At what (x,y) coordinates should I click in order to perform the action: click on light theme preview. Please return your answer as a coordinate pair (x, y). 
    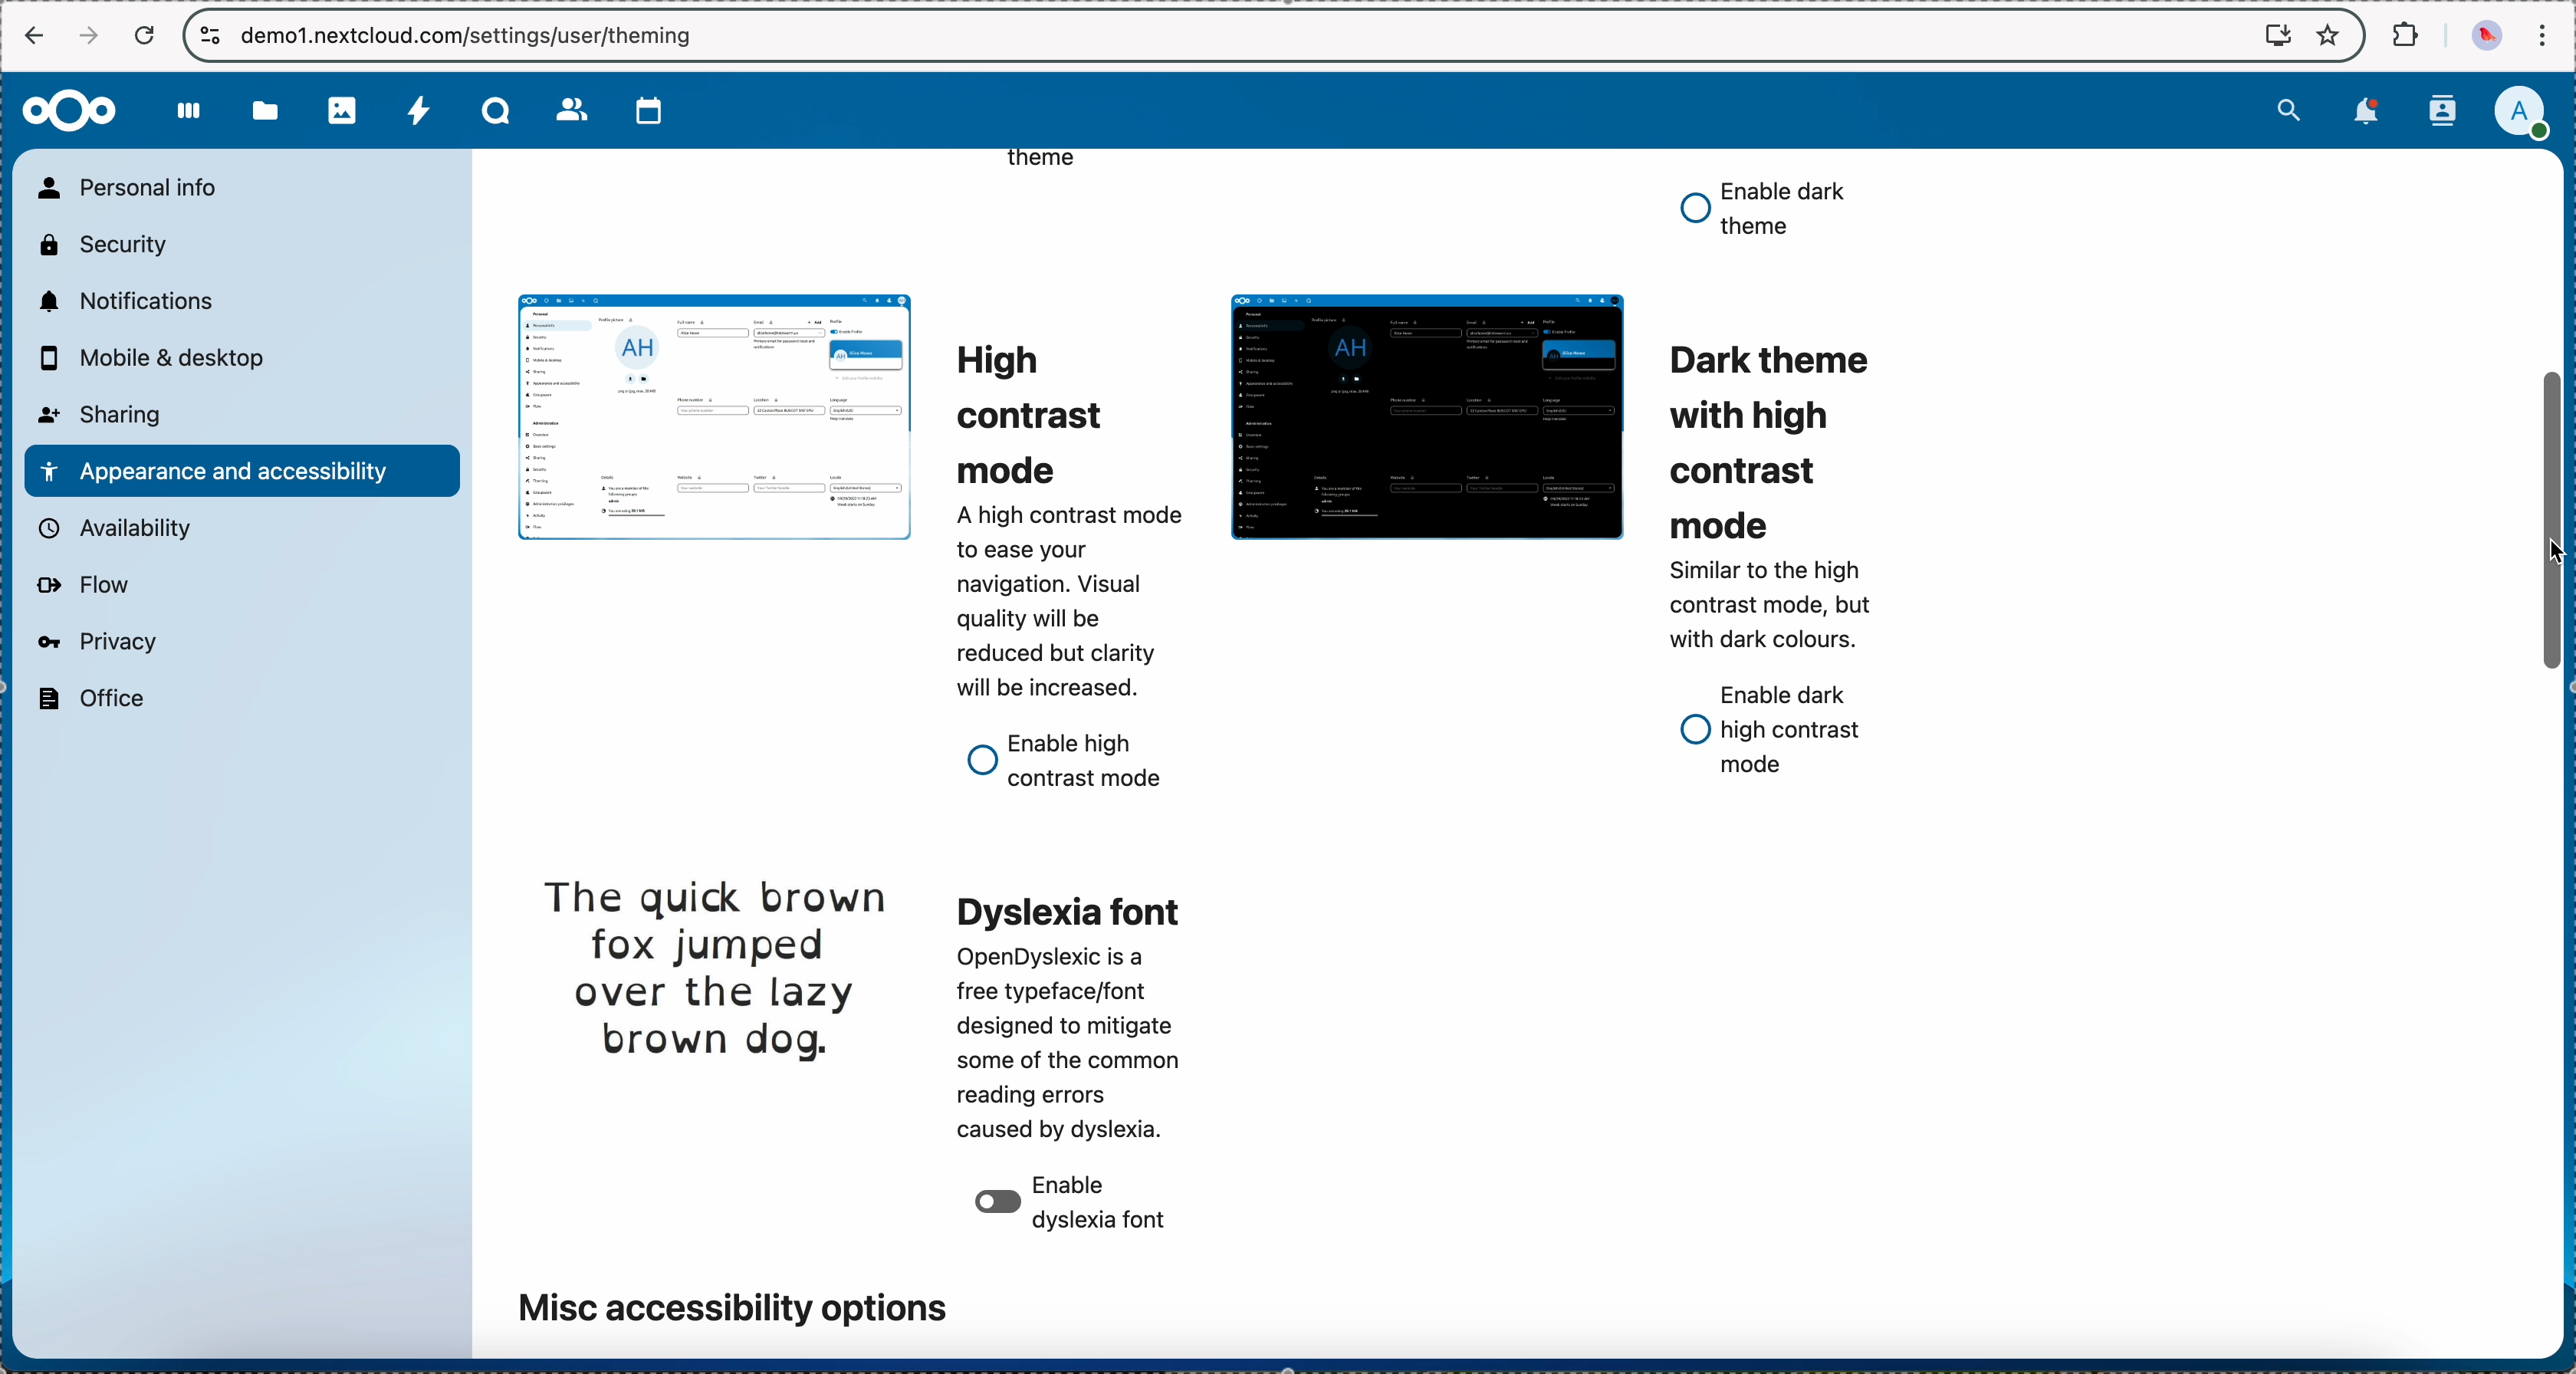
    Looking at the image, I should click on (711, 415).